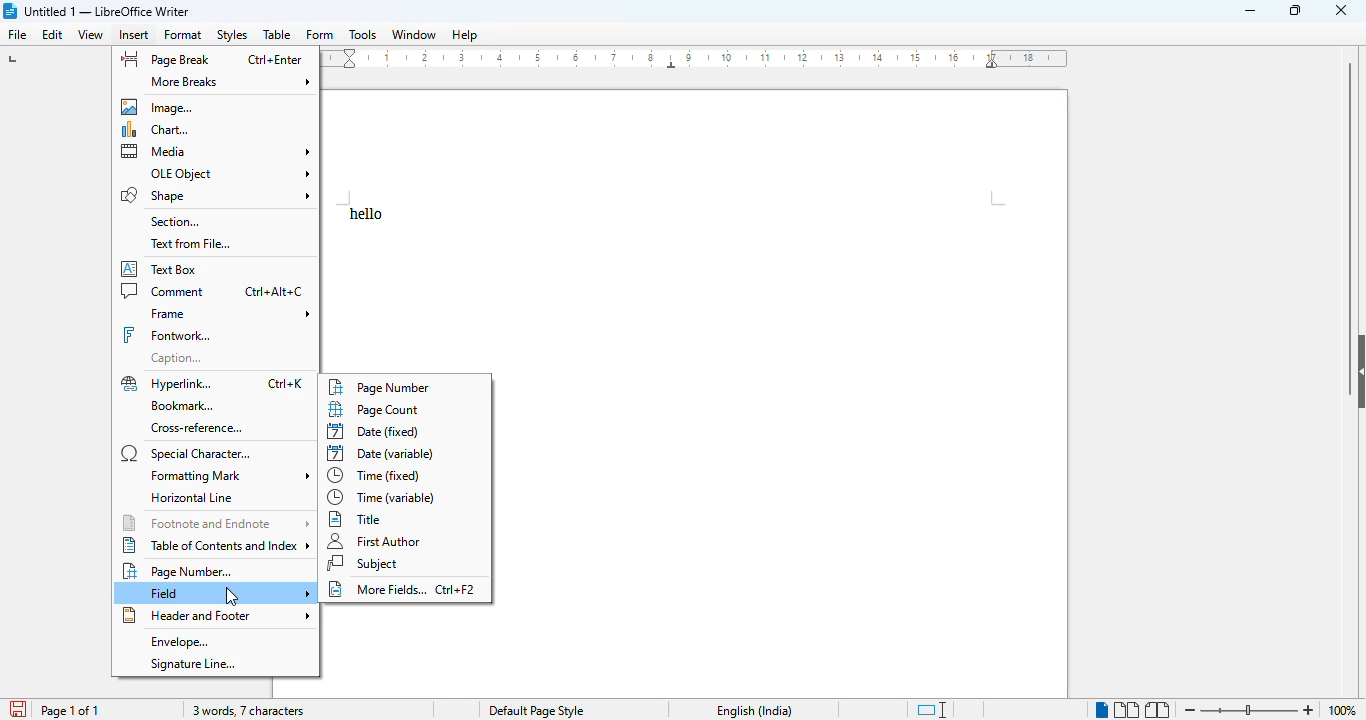 This screenshot has height=720, width=1366. What do you see at coordinates (382, 454) in the screenshot?
I see `date (variable)` at bounding box center [382, 454].